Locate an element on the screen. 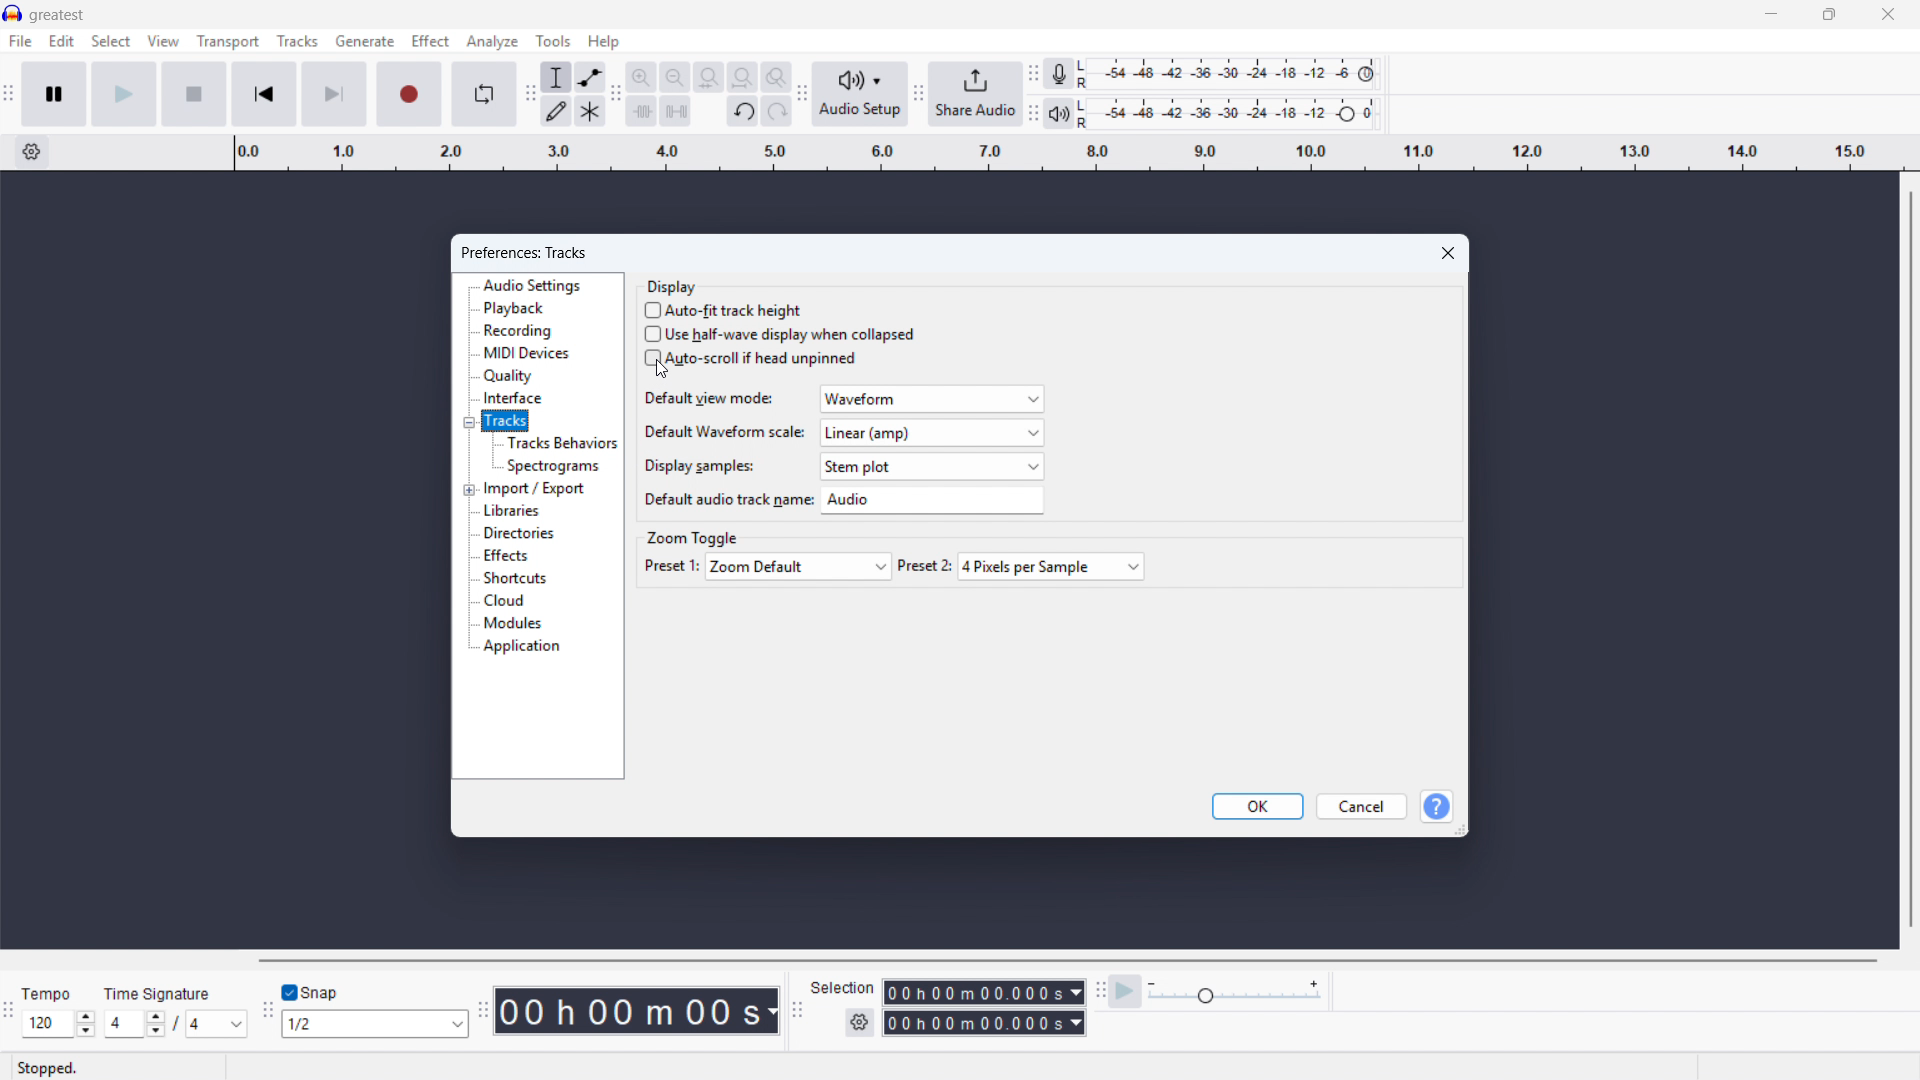 The width and height of the screenshot is (1920, 1080). Play  is located at coordinates (124, 95).